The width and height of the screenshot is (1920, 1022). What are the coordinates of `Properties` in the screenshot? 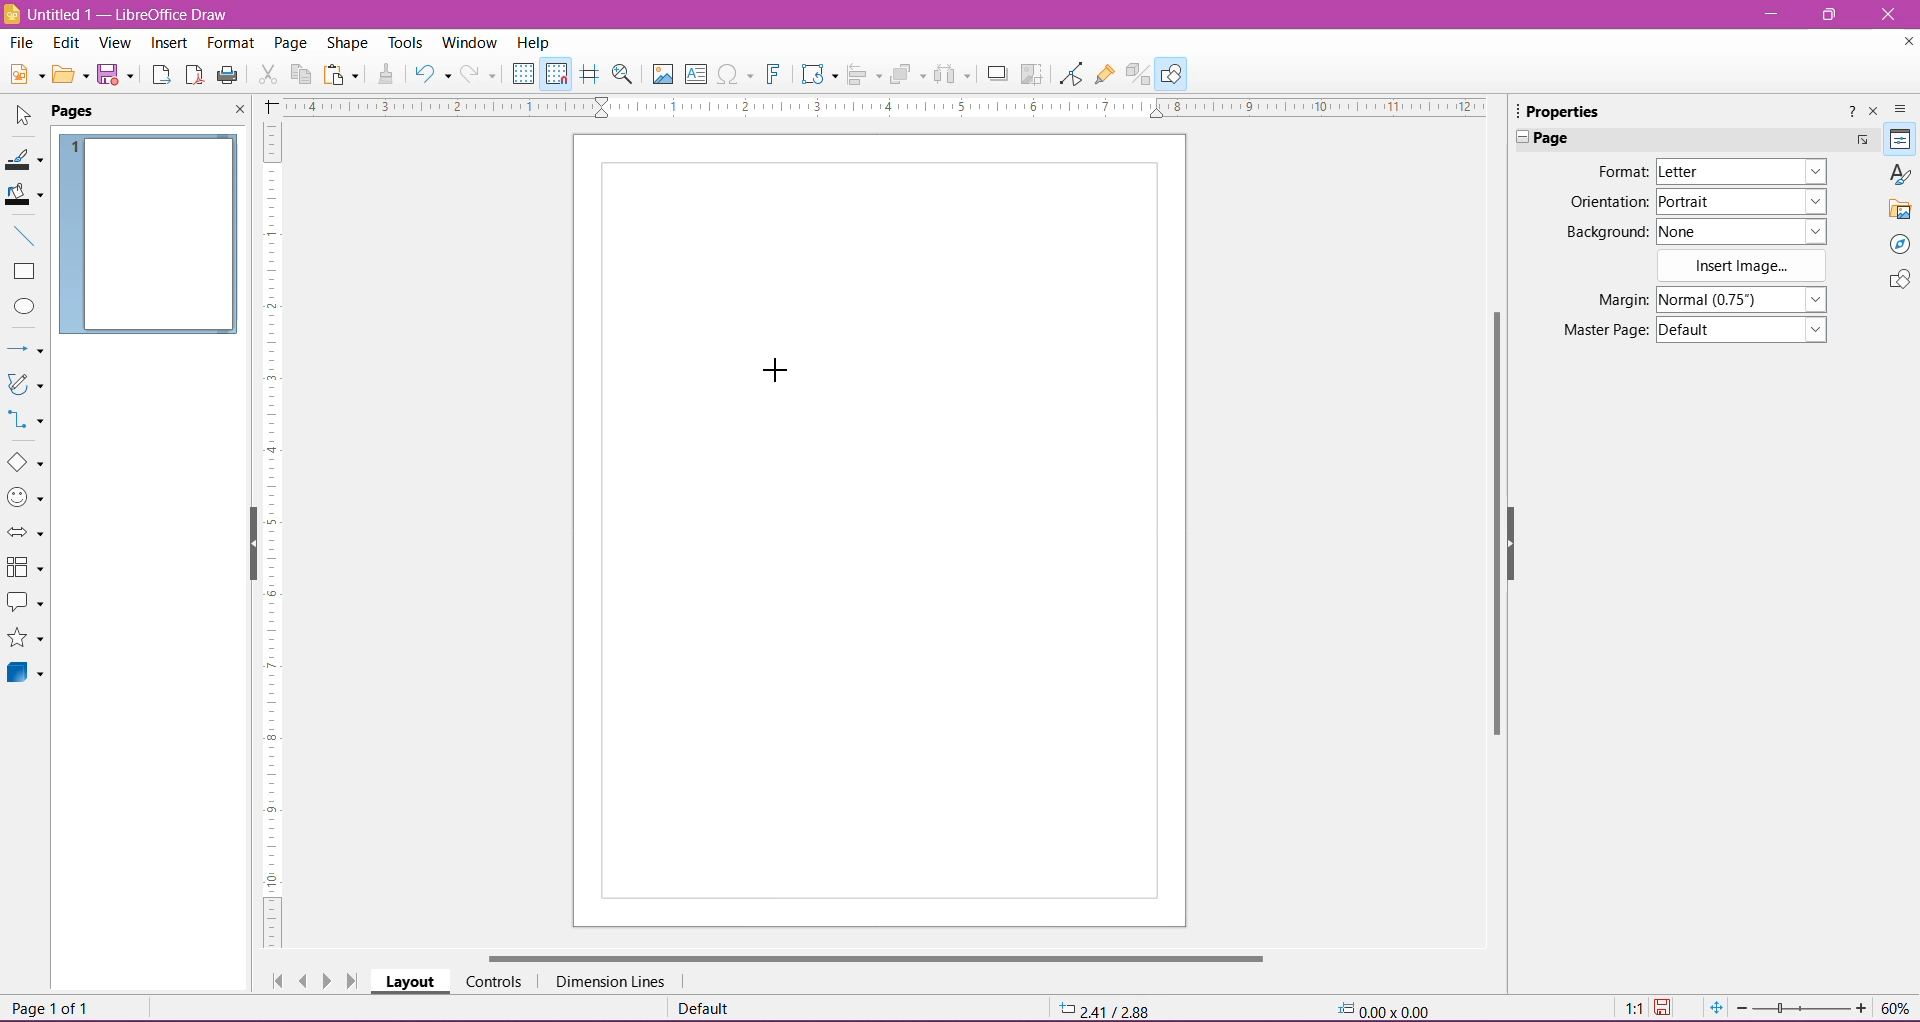 It's located at (1559, 111).